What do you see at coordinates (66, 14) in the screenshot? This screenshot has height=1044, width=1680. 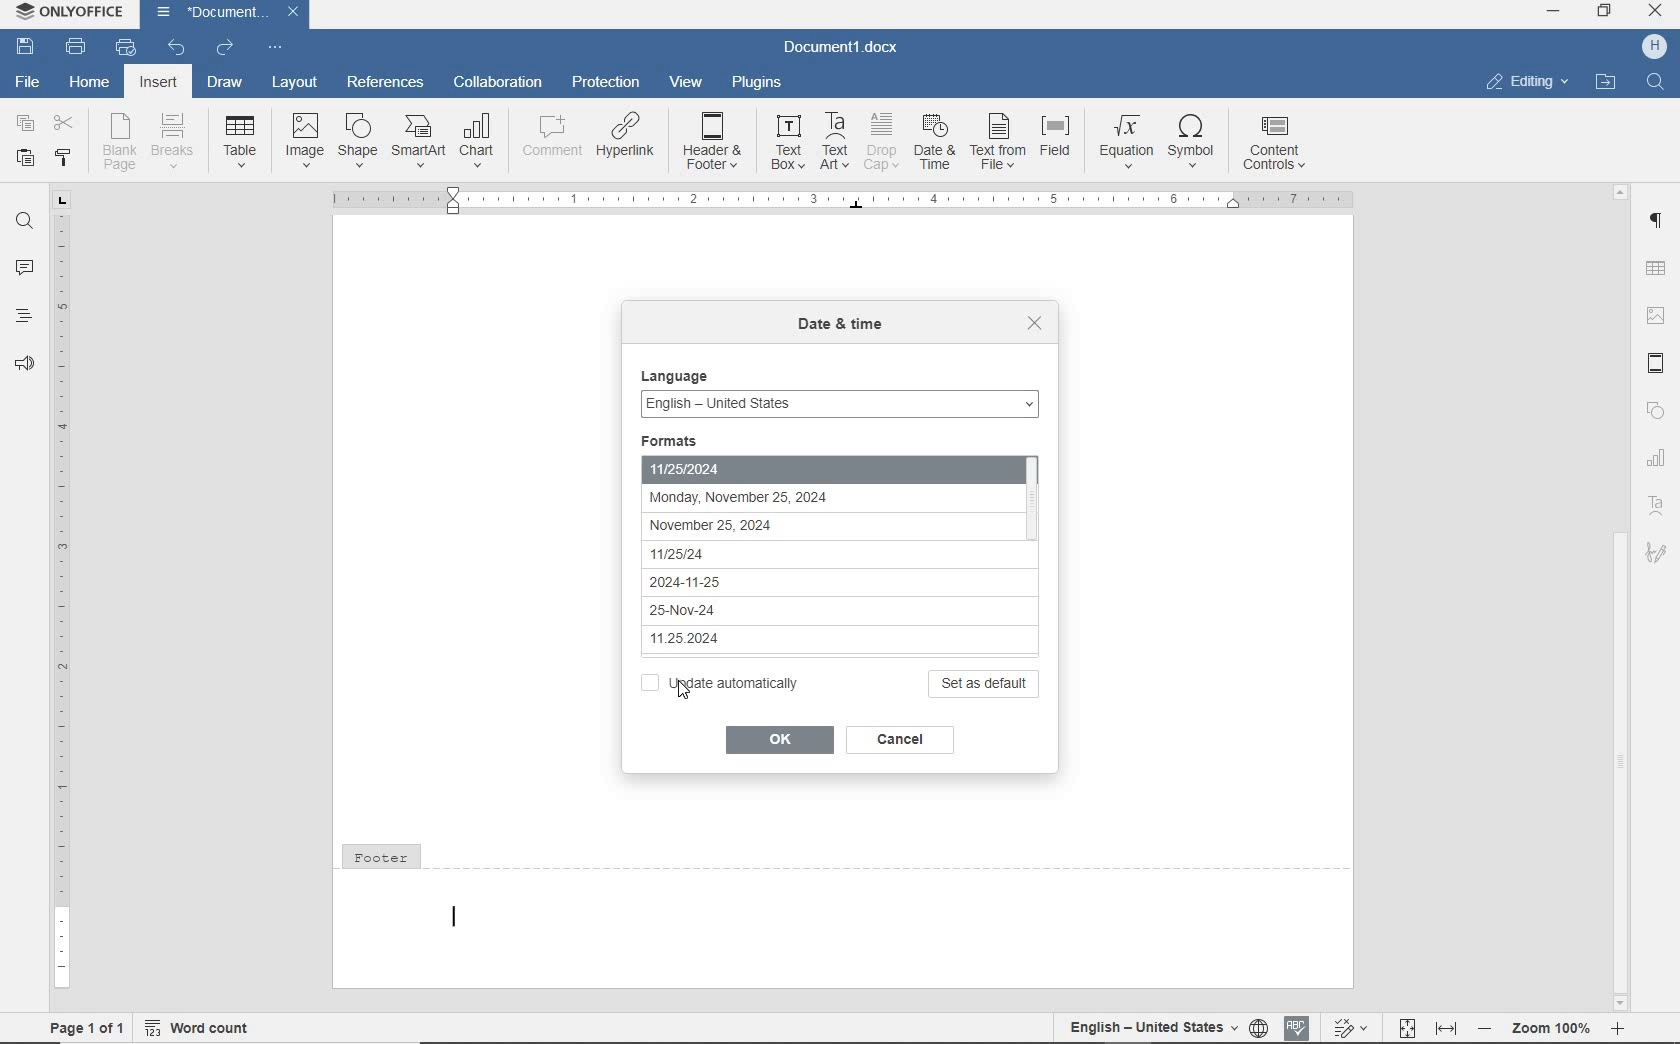 I see `ONLYOFFICE` at bounding box center [66, 14].